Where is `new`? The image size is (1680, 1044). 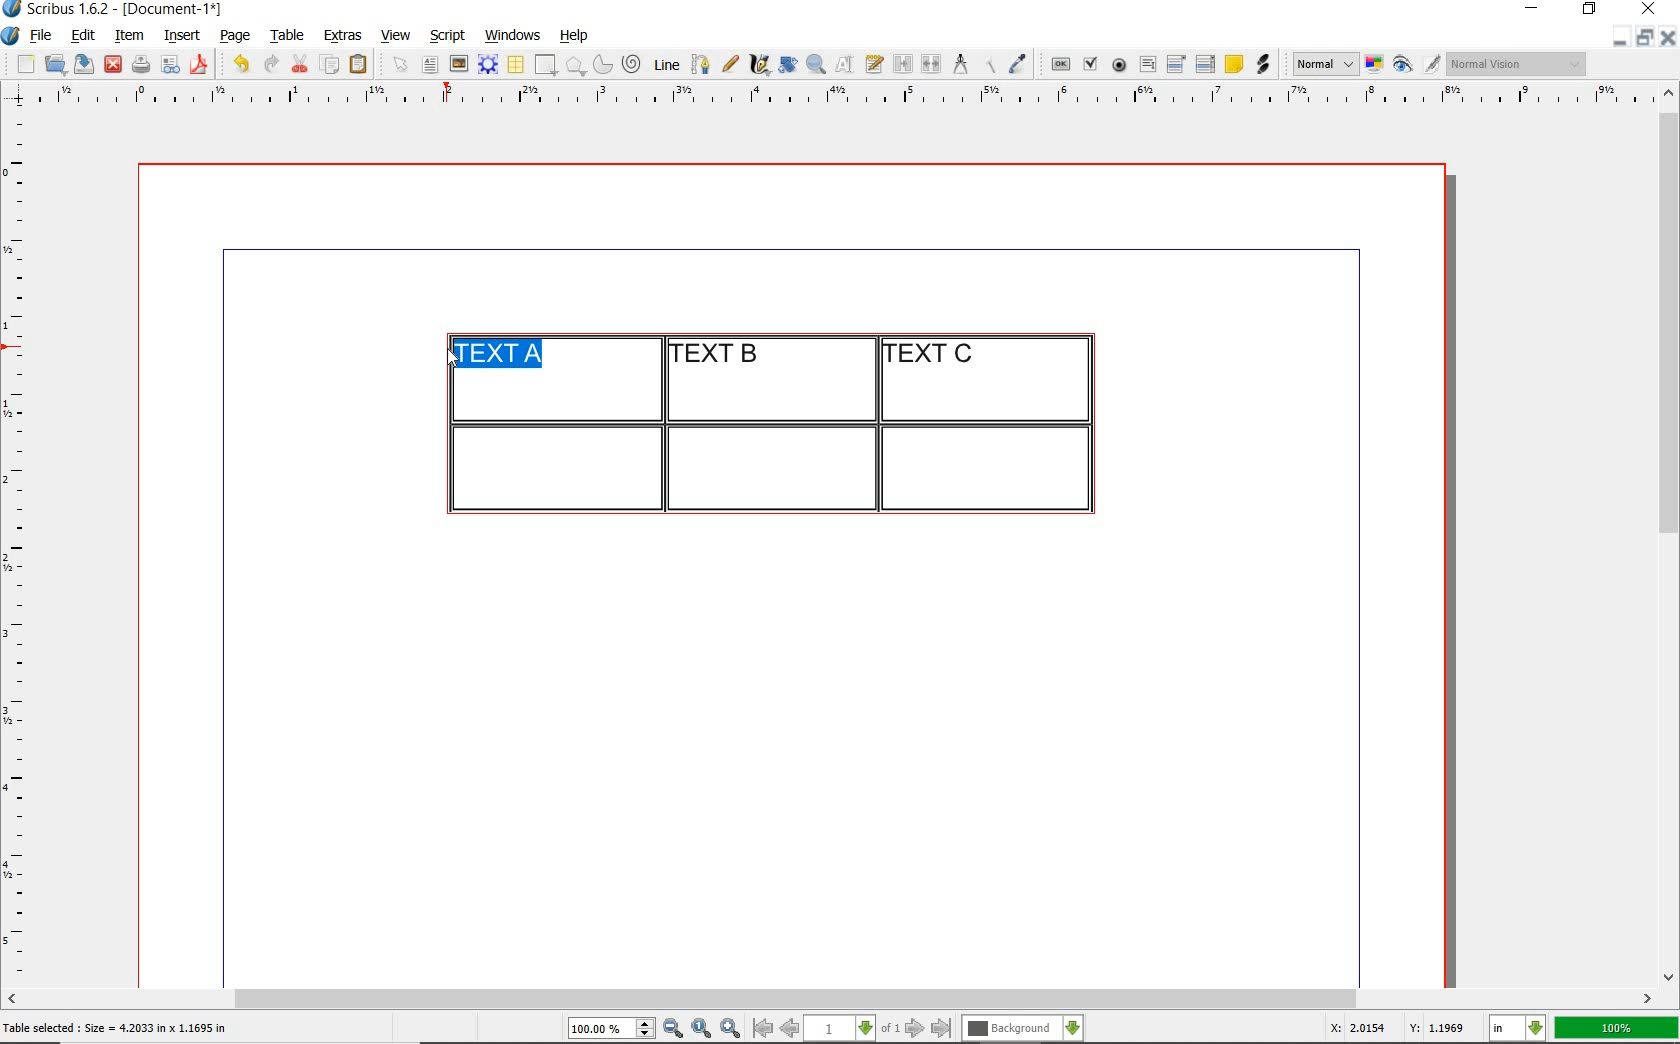
new is located at coordinates (23, 64).